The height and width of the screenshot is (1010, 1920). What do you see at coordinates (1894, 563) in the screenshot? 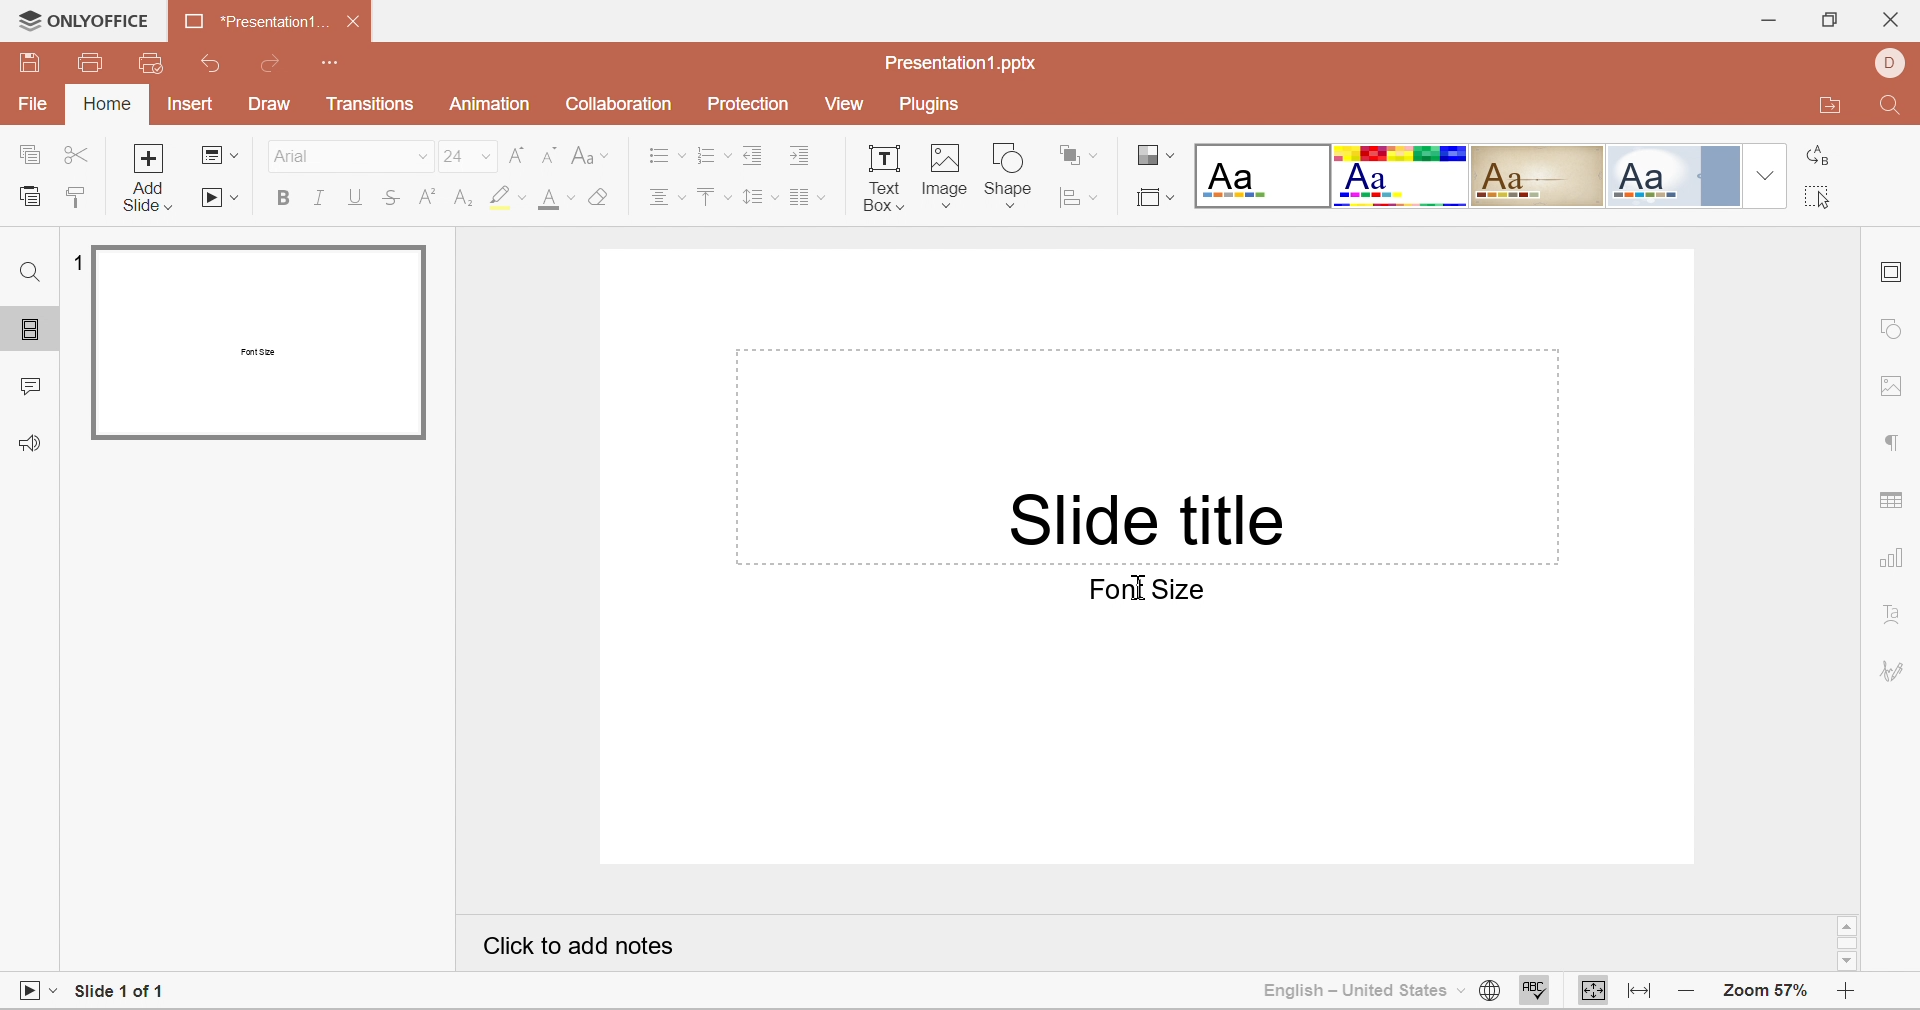
I see `chart settings` at bounding box center [1894, 563].